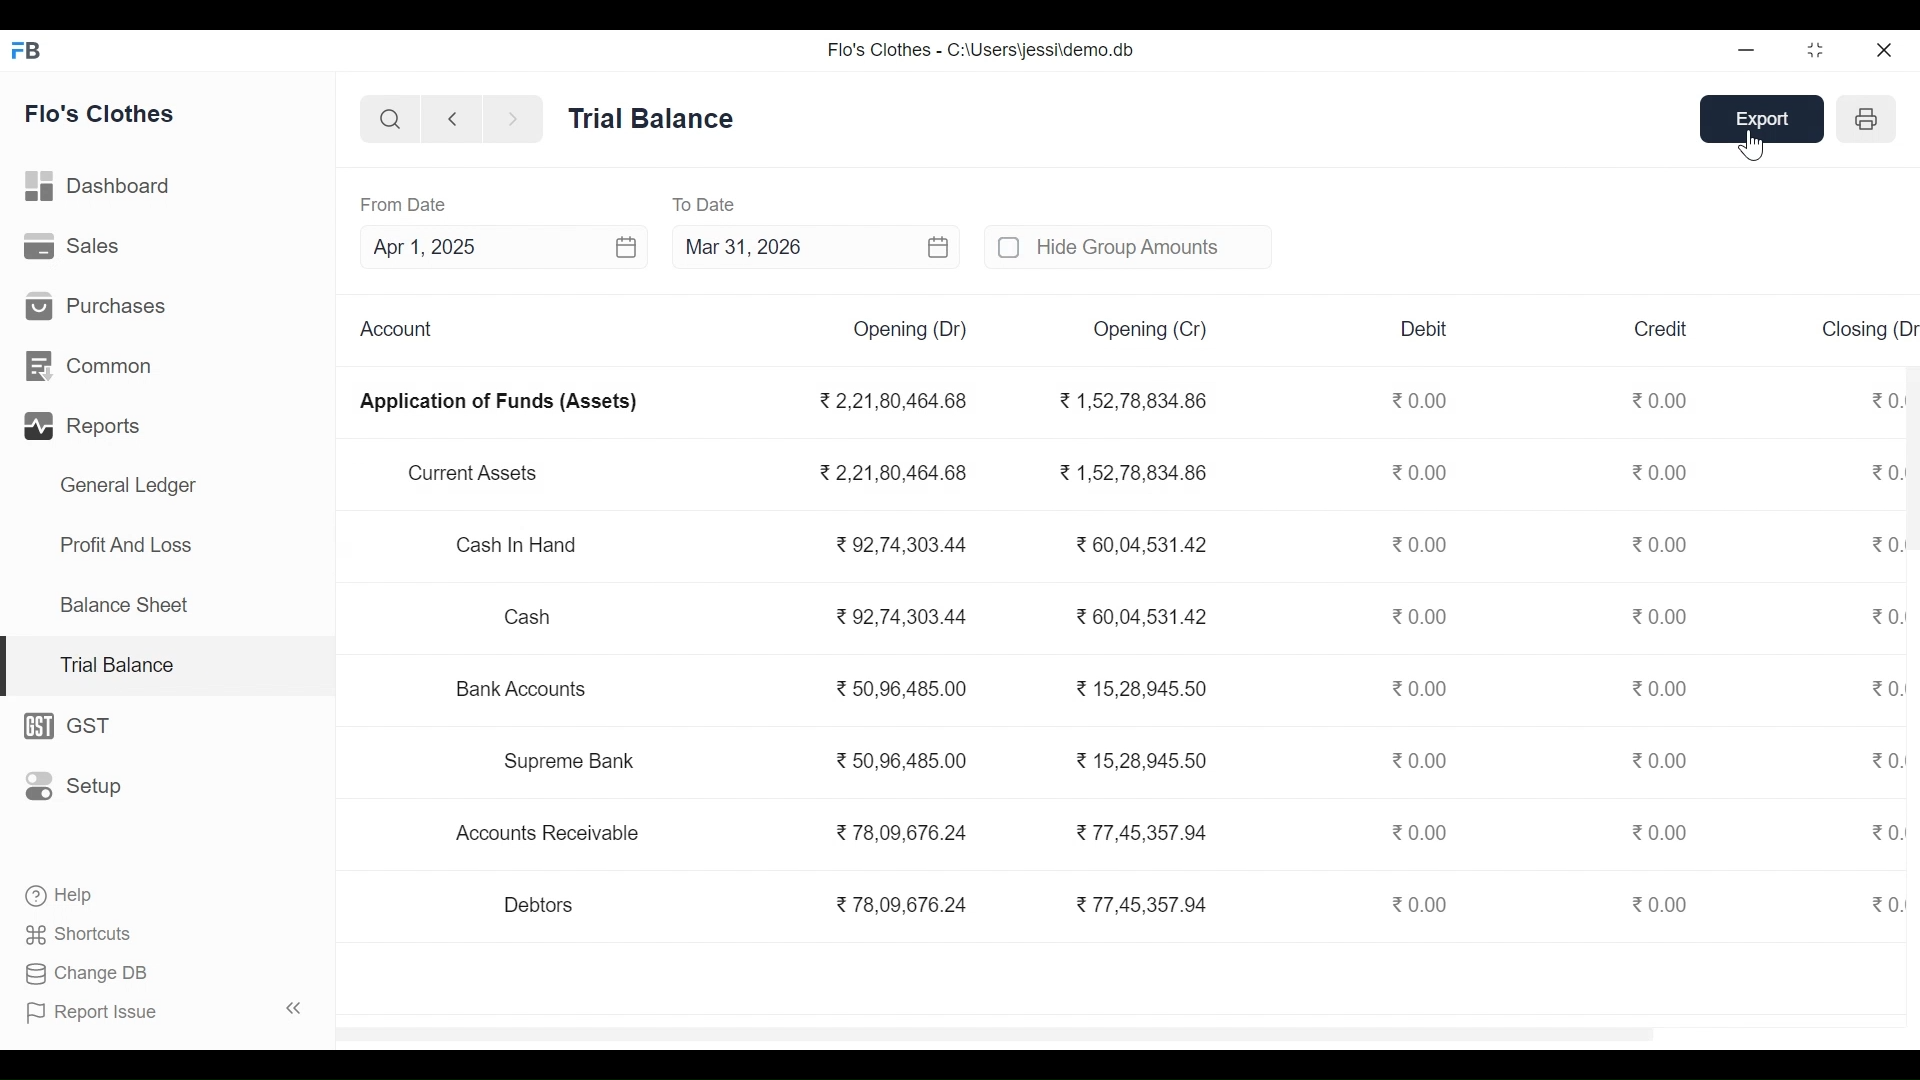 This screenshot has height=1080, width=1920. What do you see at coordinates (900, 830) in the screenshot?
I see `78,09,676.24` at bounding box center [900, 830].